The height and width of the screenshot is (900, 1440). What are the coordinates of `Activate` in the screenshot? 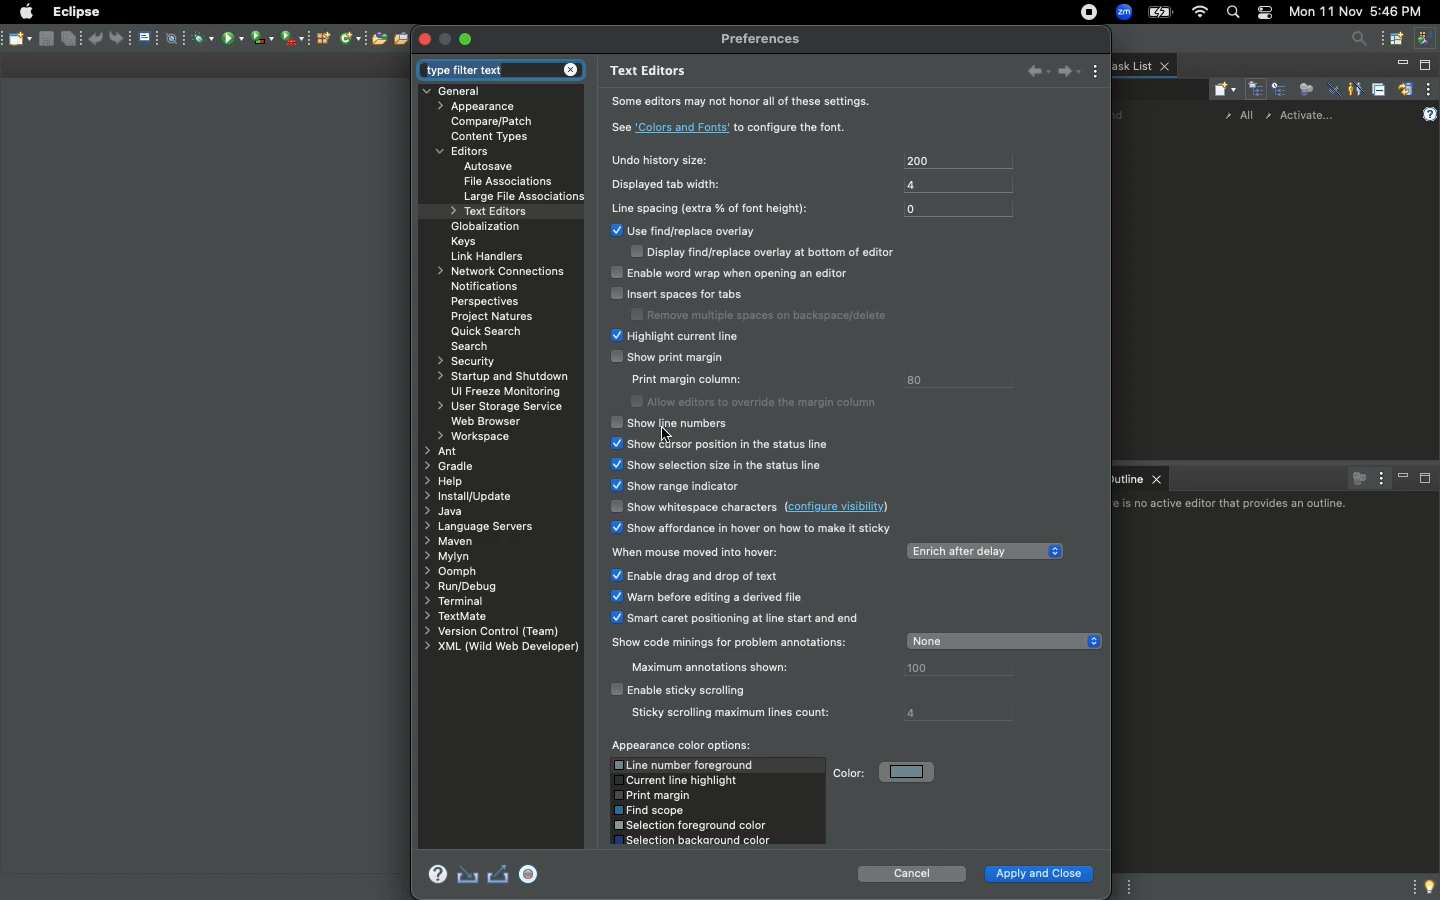 It's located at (1314, 112).